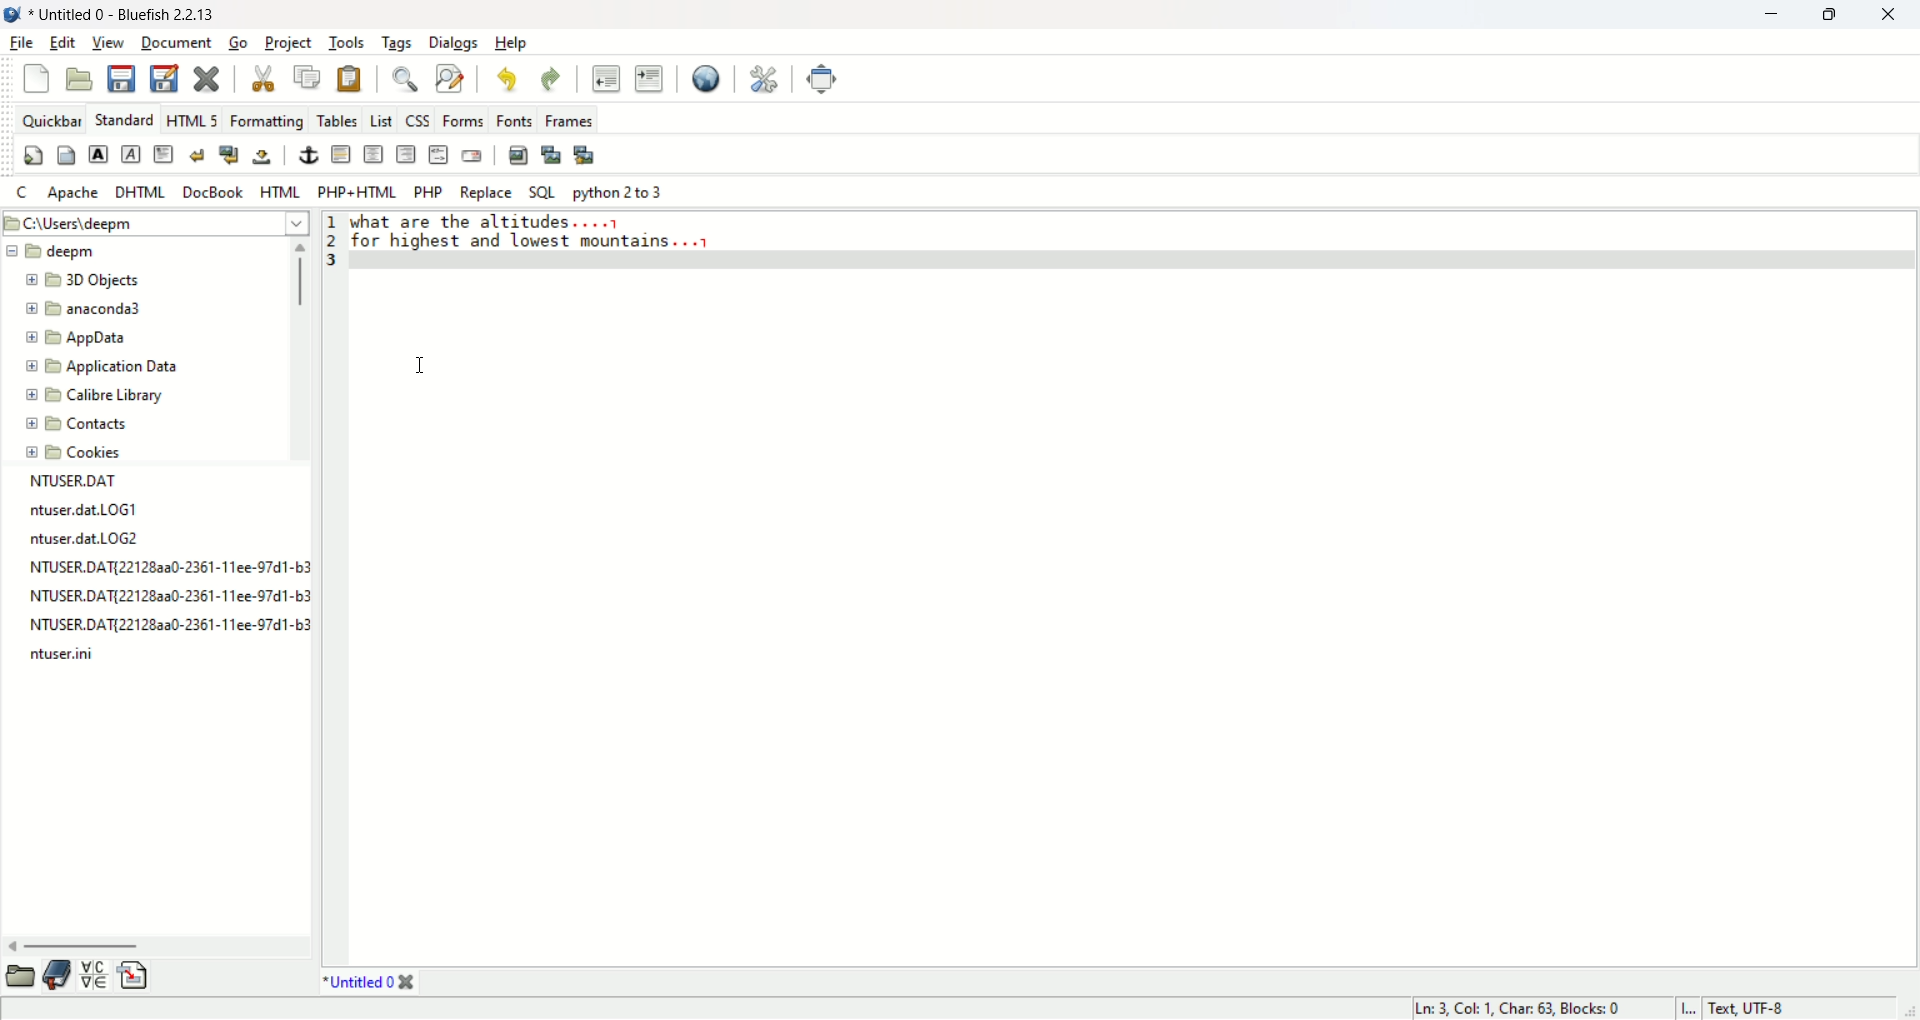  I want to click on standard, so click(122, 118).